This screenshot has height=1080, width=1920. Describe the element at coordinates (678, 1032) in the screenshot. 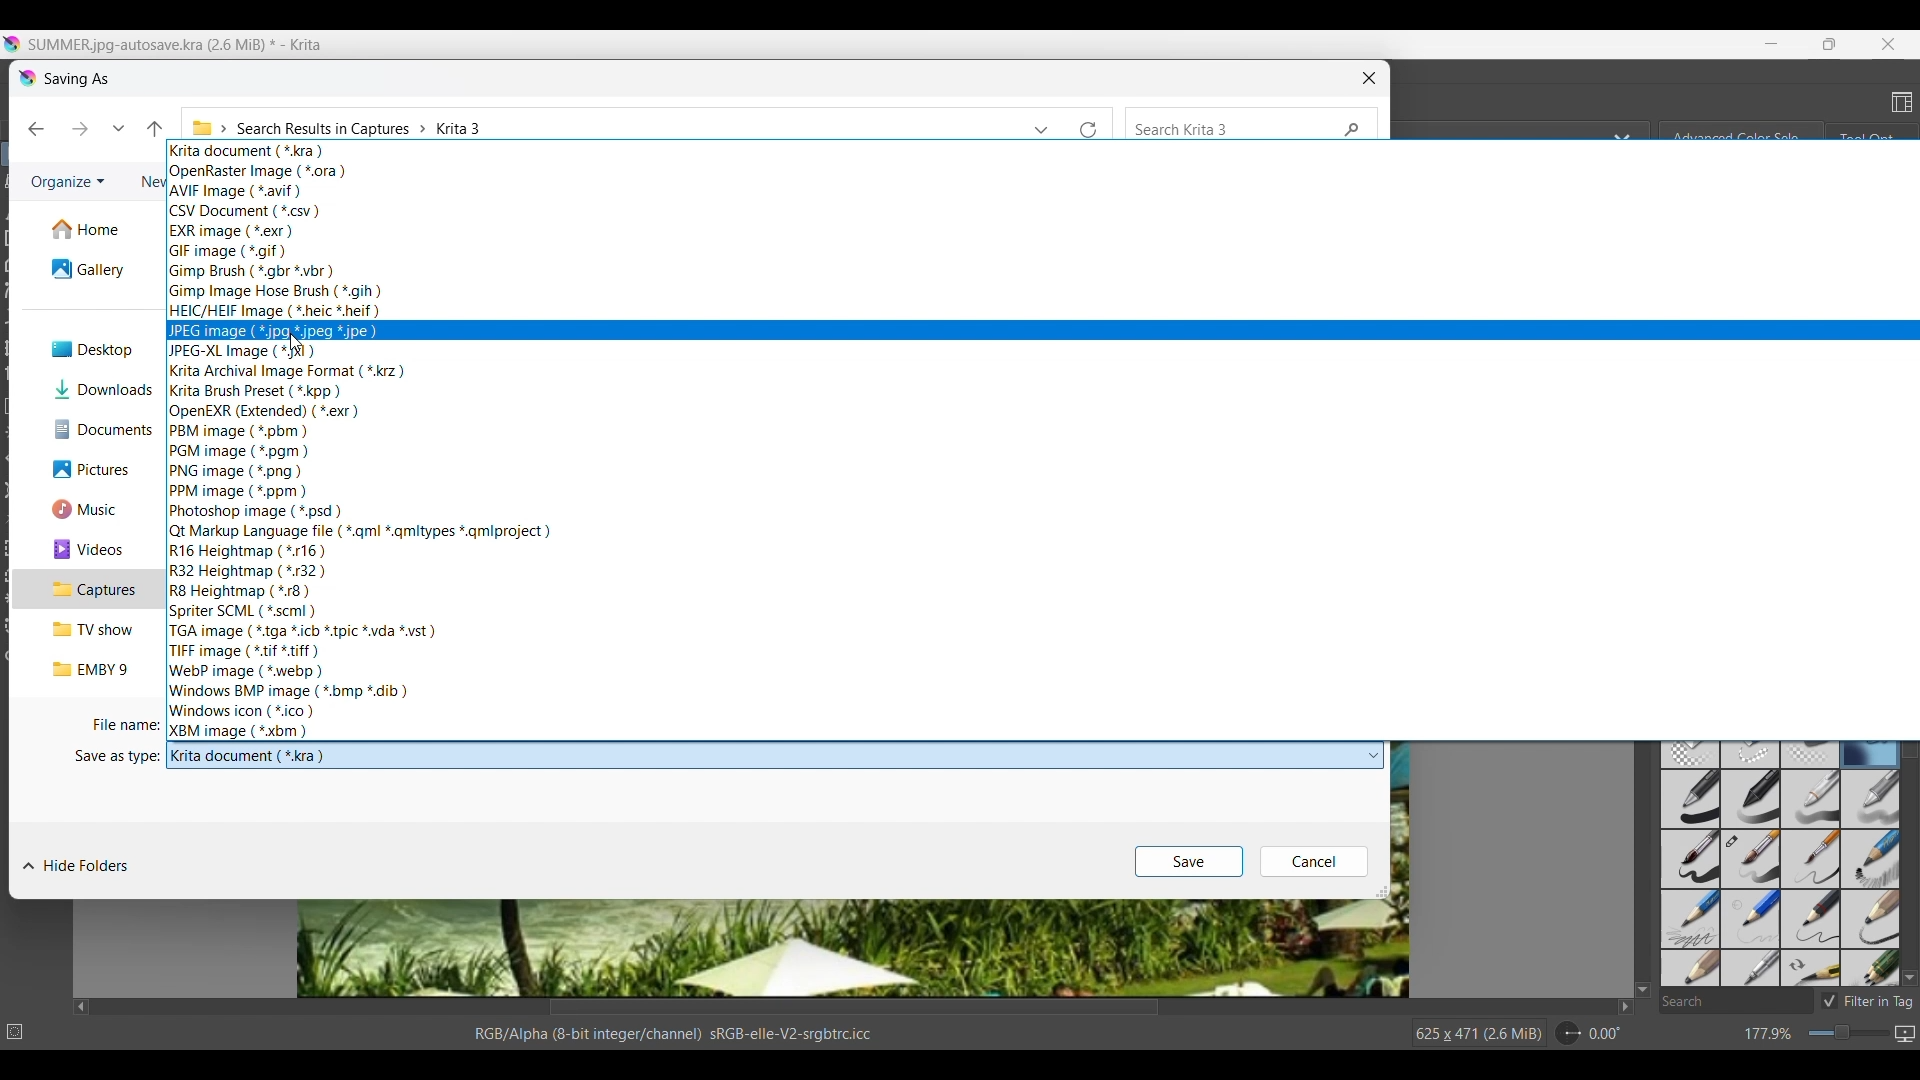

I see `RGB/Alpha (8-bit integer/channel) sRGB-elle-V2-srgbtrcicc` at that location.